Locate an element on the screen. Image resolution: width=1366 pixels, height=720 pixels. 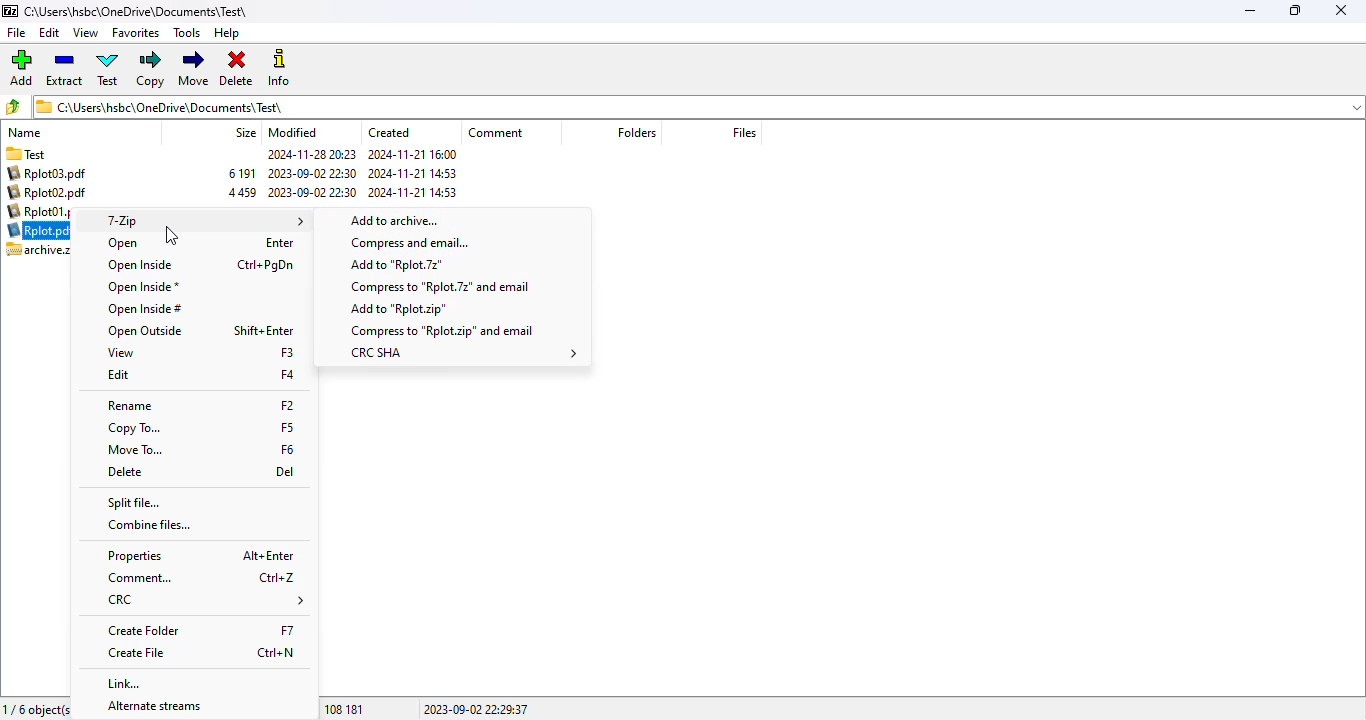
help is located at coordinates (227, 33).